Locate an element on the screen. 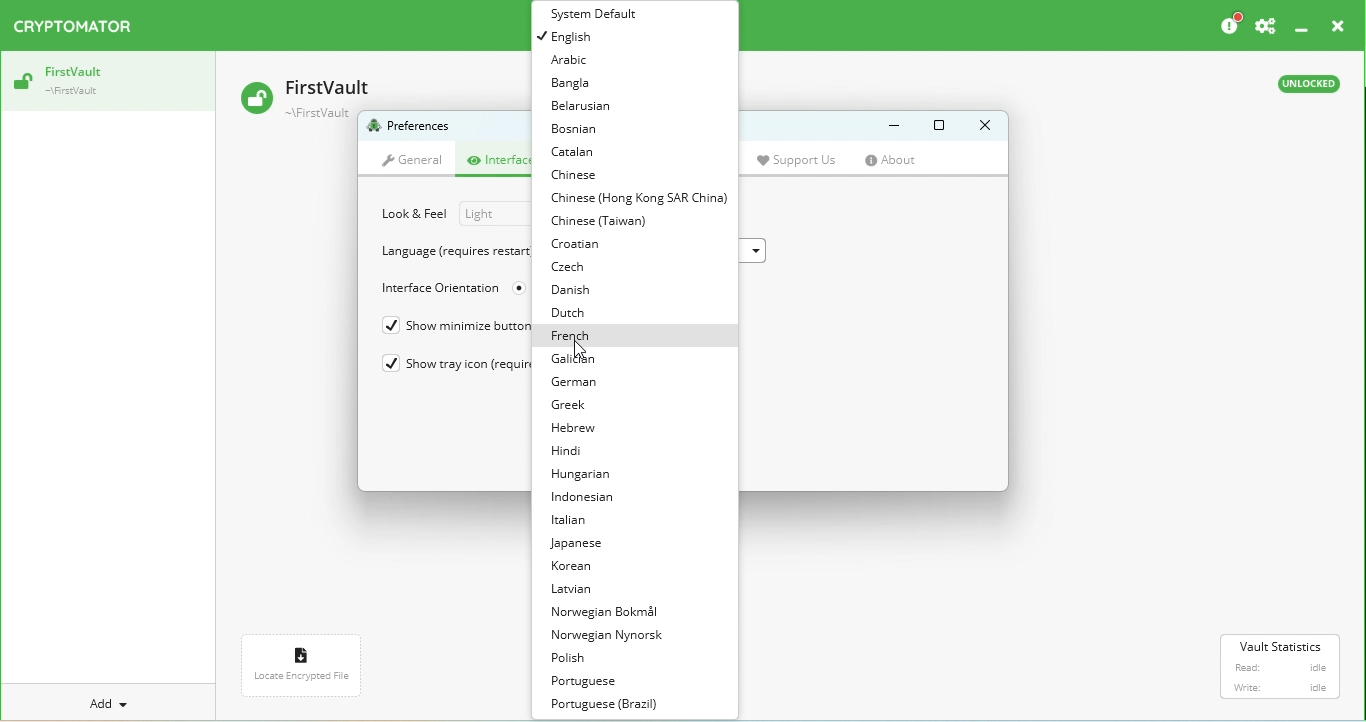 This screenshot has width=1366, height=722. Show minimize button is located at coordinates (443, 328).